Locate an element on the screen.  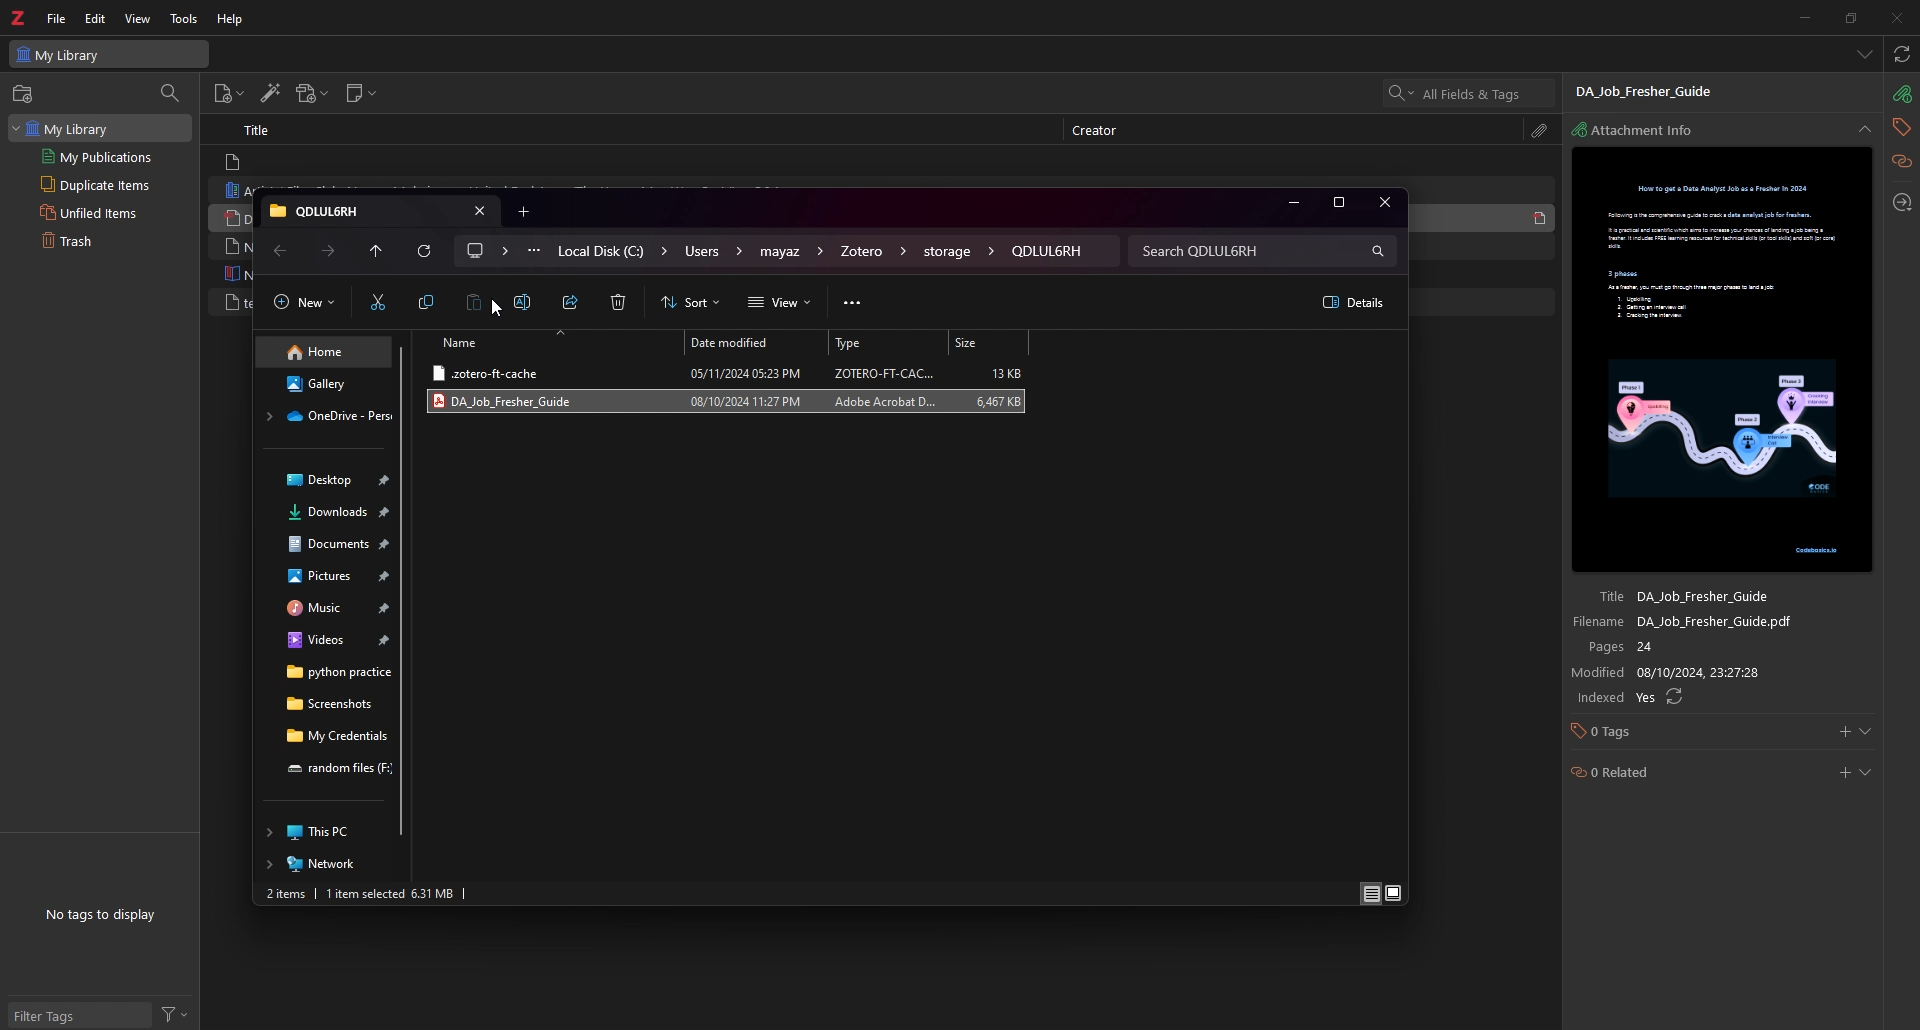
date modified is located at coordinates (755, 343).